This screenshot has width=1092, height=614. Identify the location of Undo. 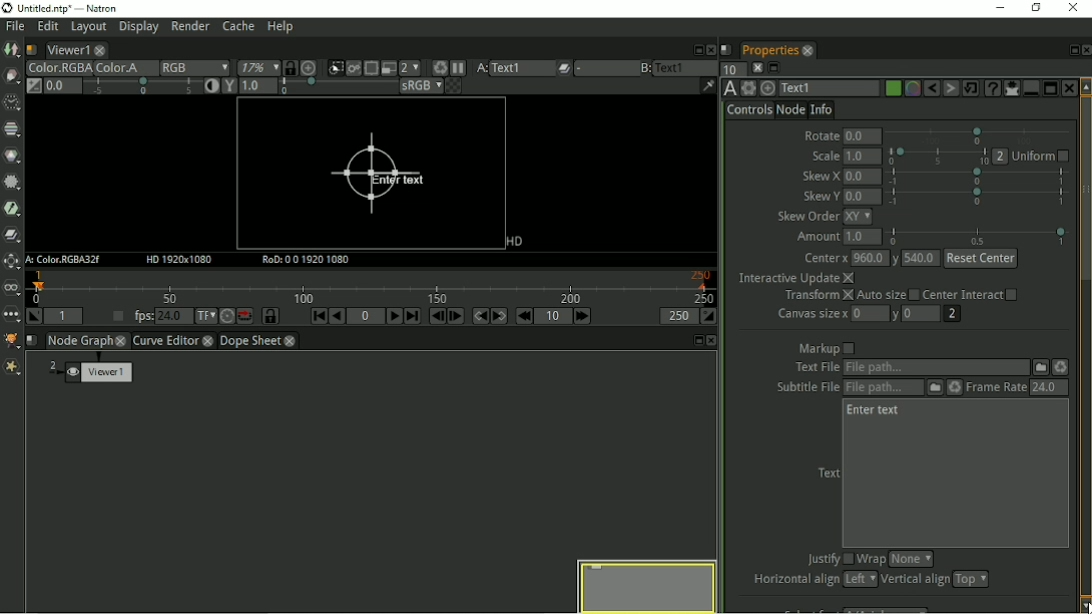
(932, 87).